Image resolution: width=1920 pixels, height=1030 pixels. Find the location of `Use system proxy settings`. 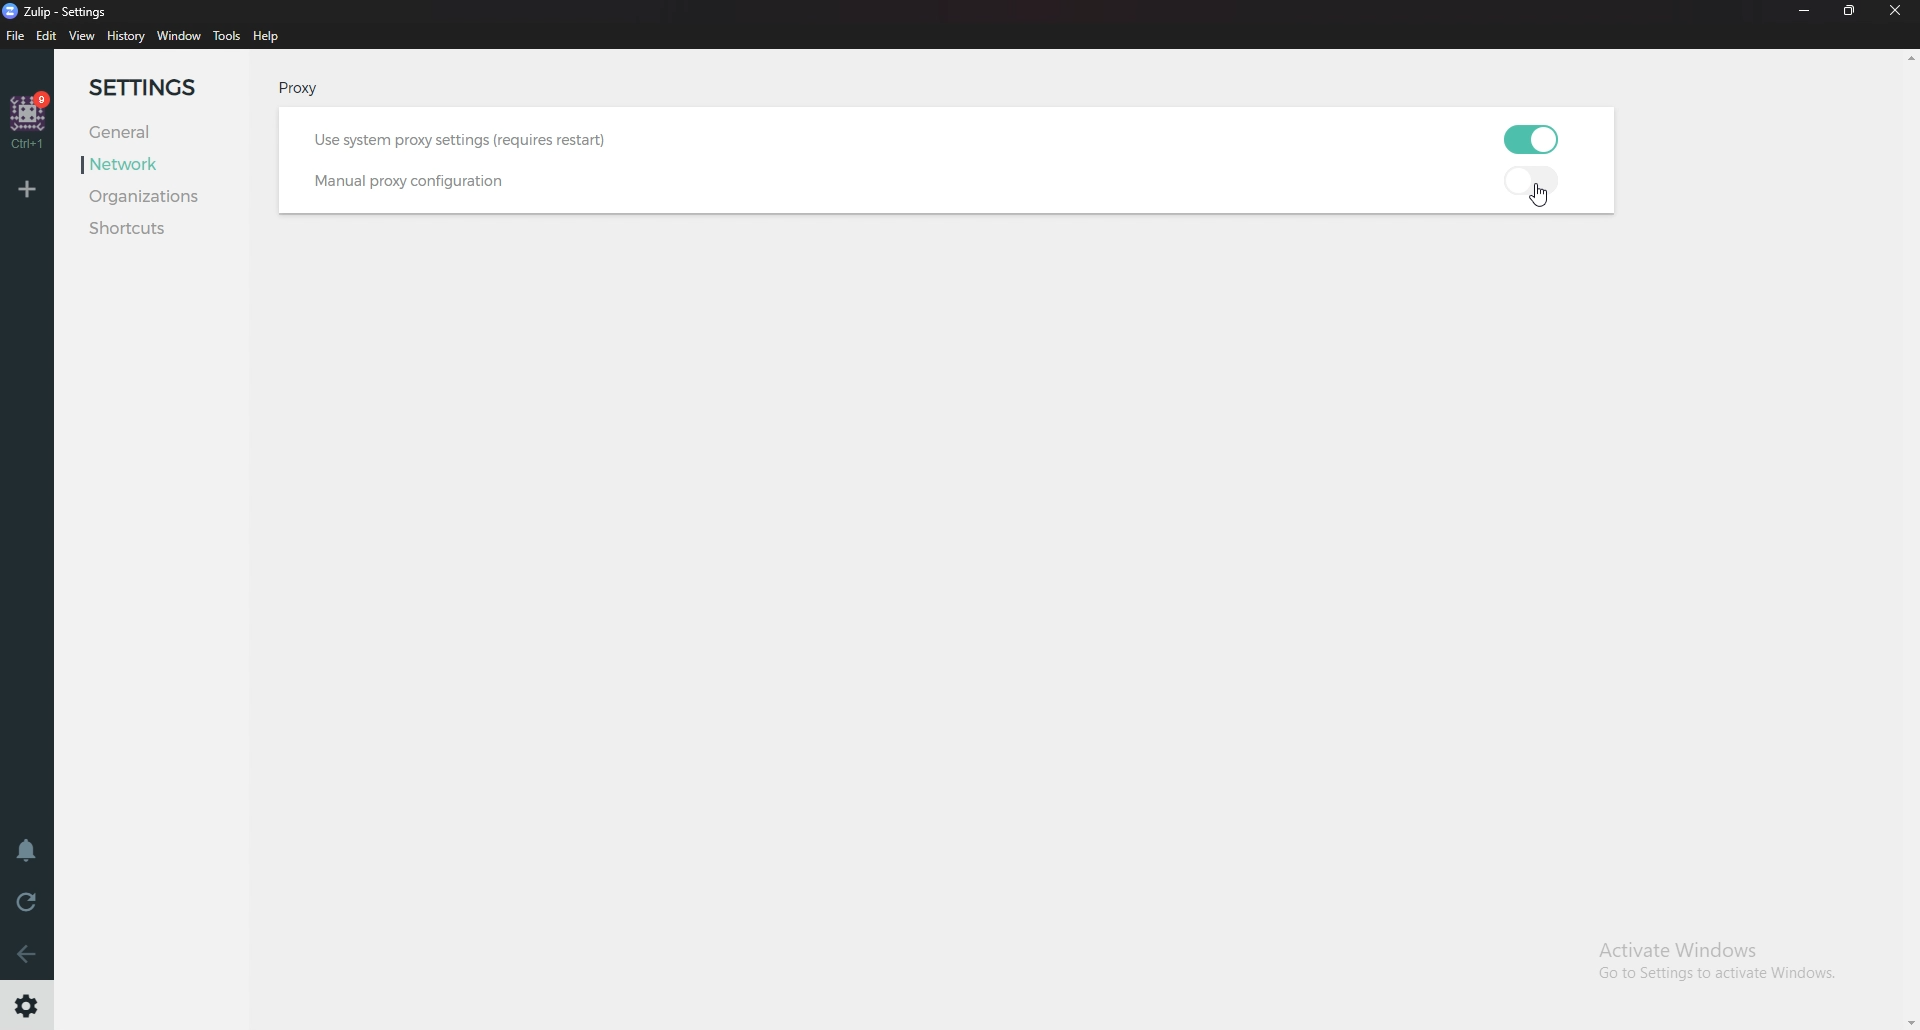

Use system proxy settings is located at coordinates (490, 138).